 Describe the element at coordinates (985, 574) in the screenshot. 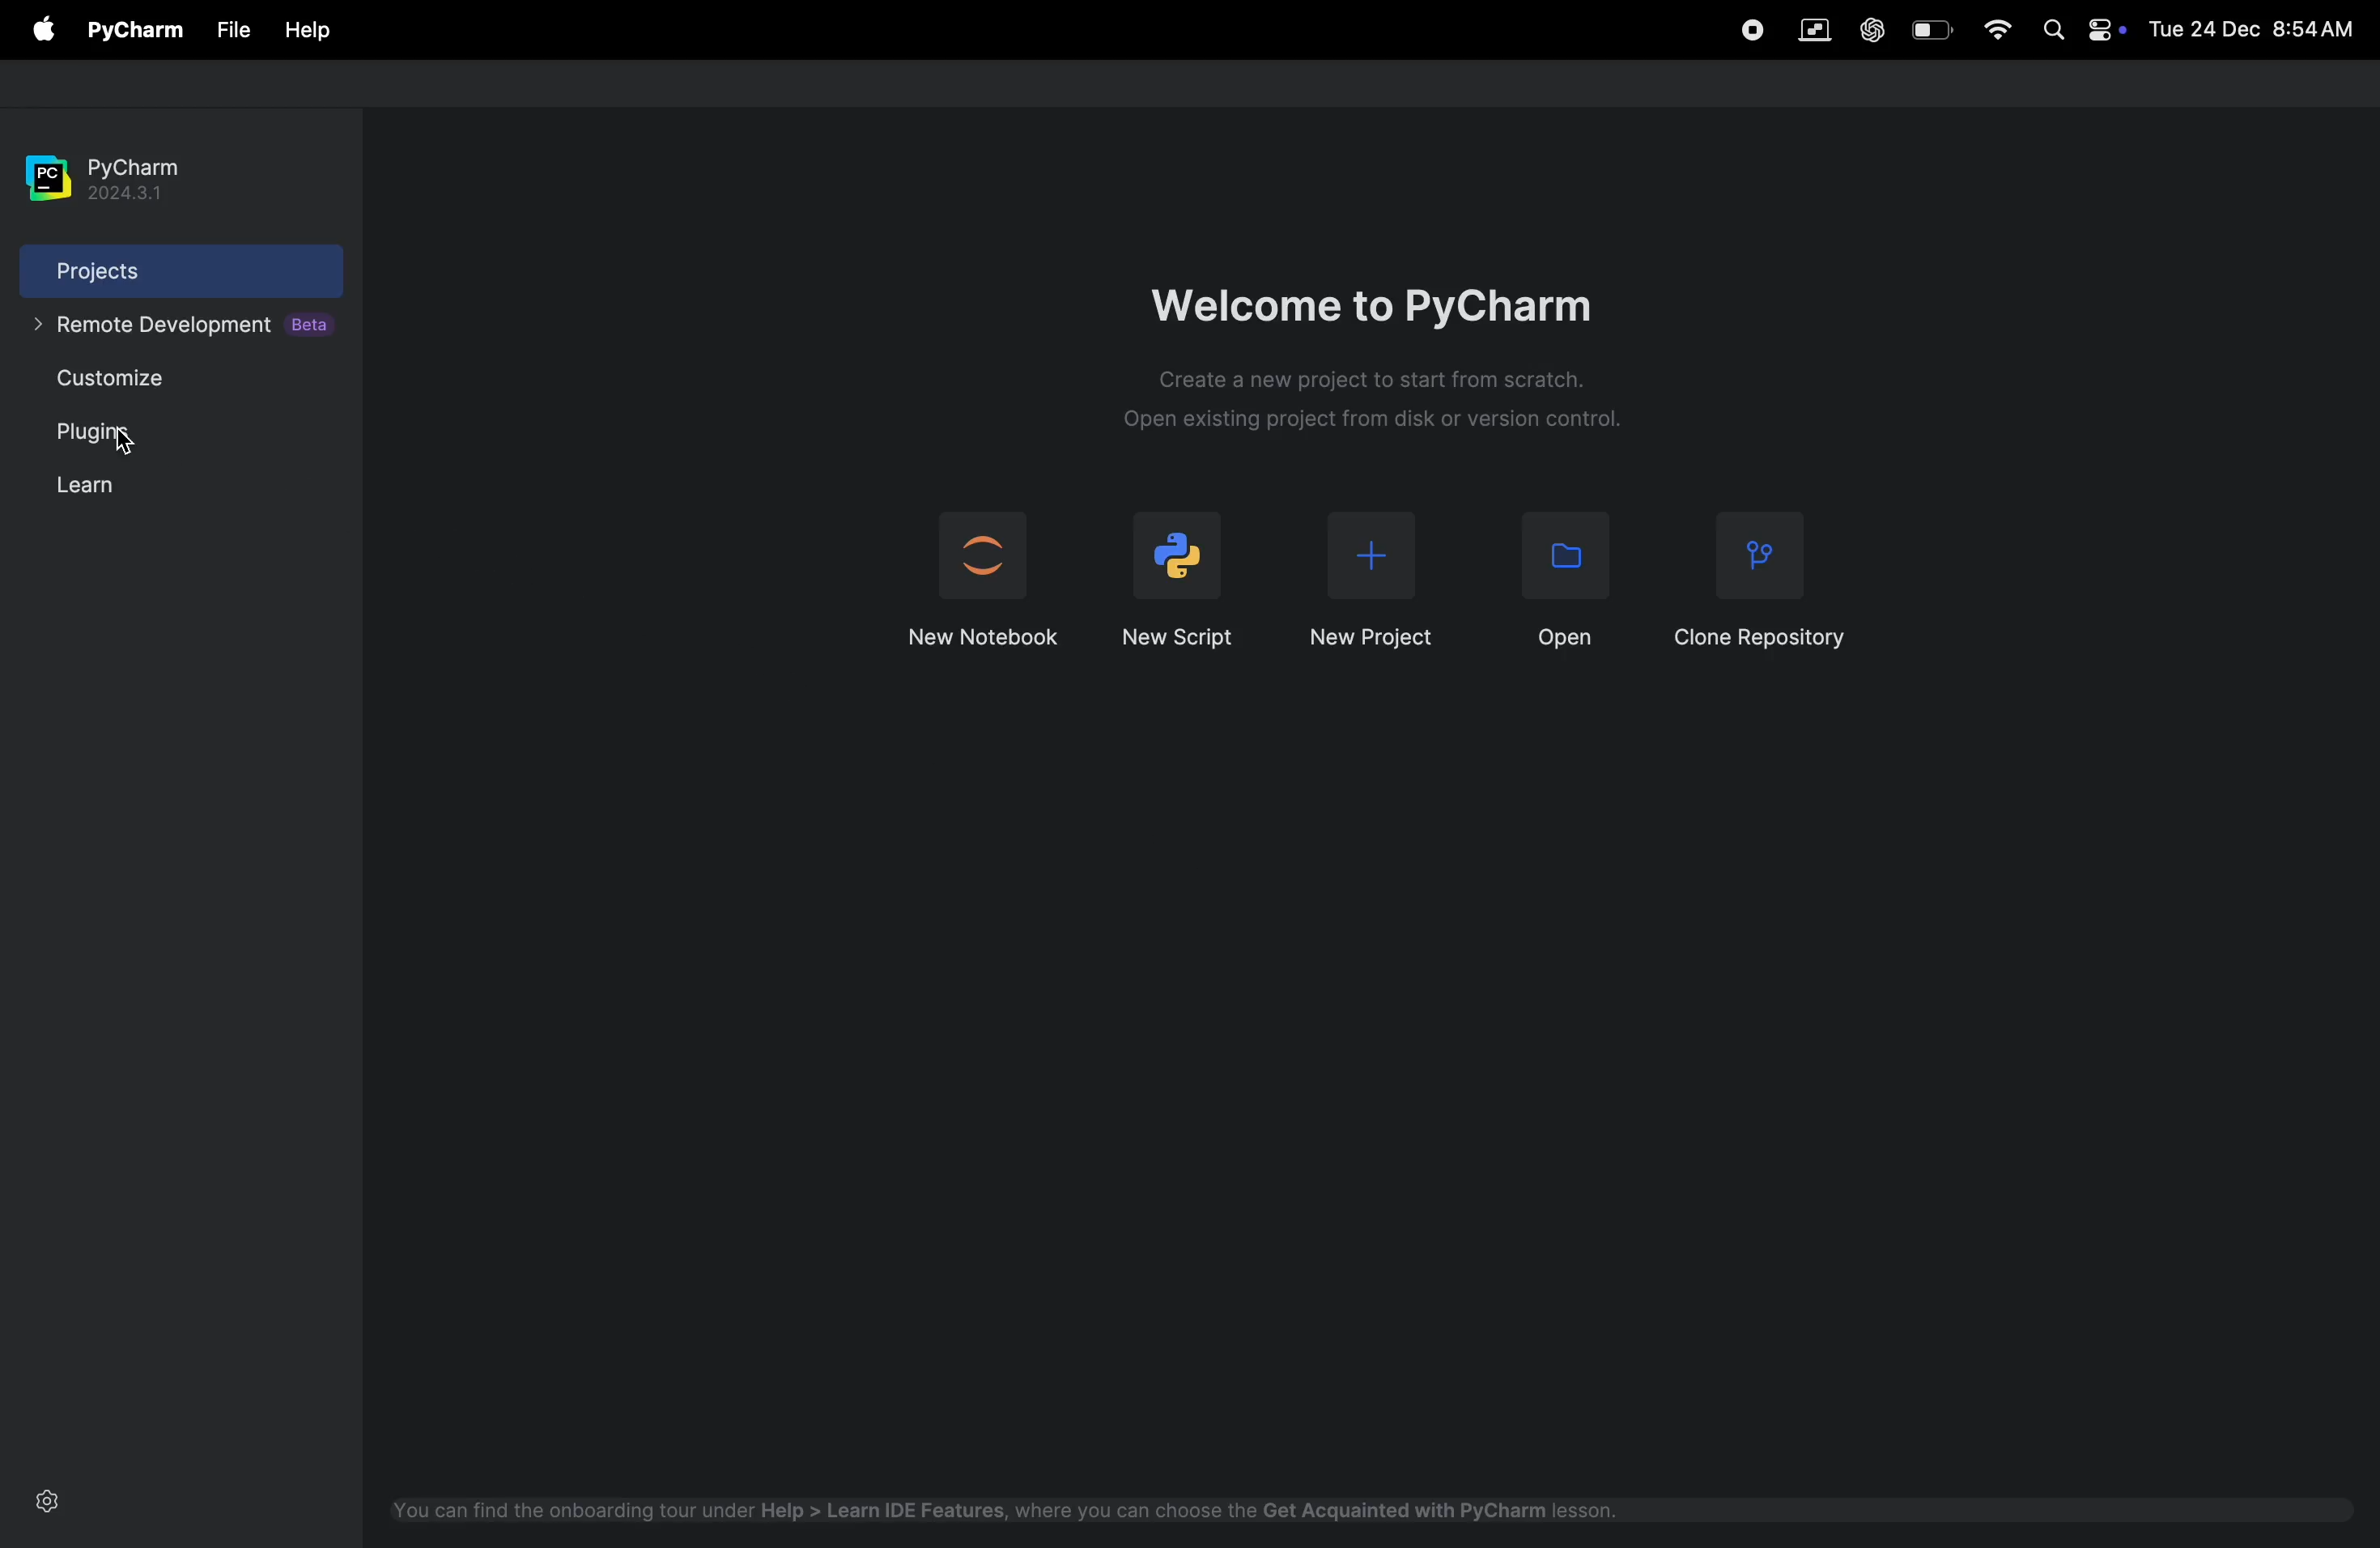

I see `Jyputer notebook` at that location.